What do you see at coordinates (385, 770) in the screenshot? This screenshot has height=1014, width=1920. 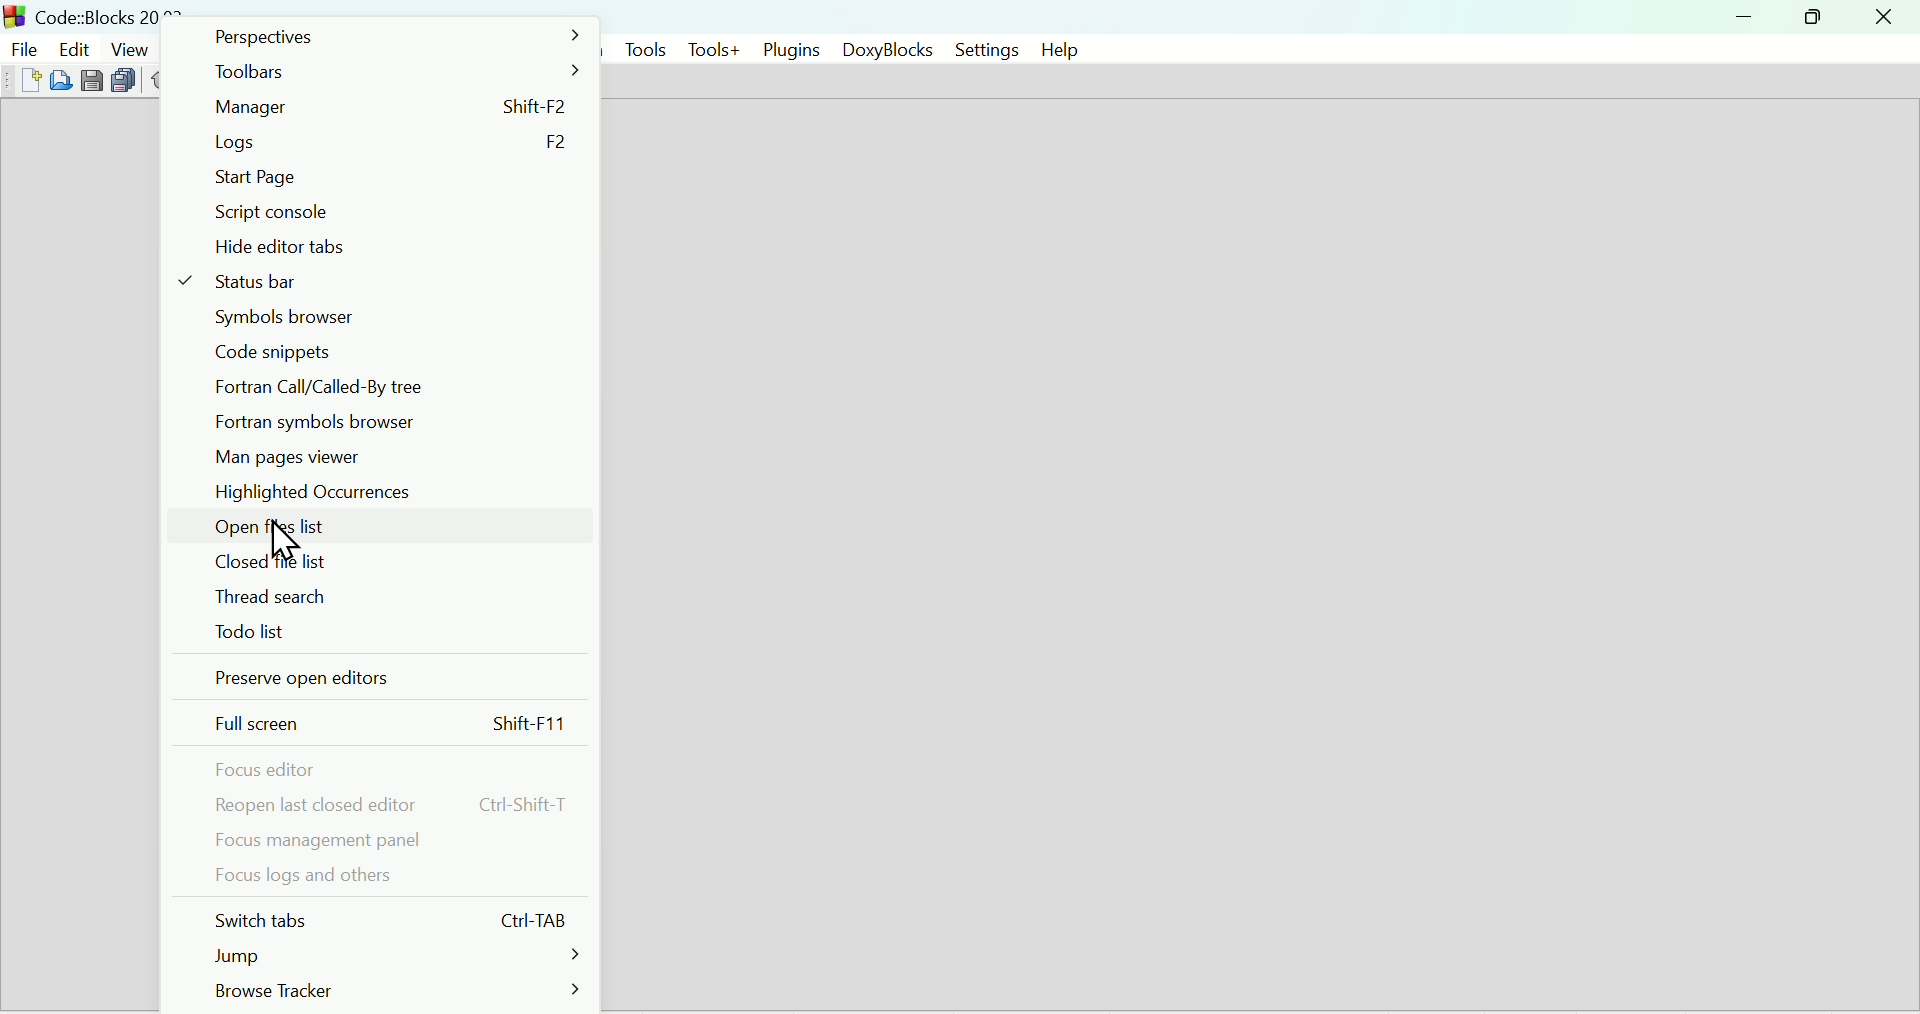 I see `Focus editor` at bounding box center [385, 770].